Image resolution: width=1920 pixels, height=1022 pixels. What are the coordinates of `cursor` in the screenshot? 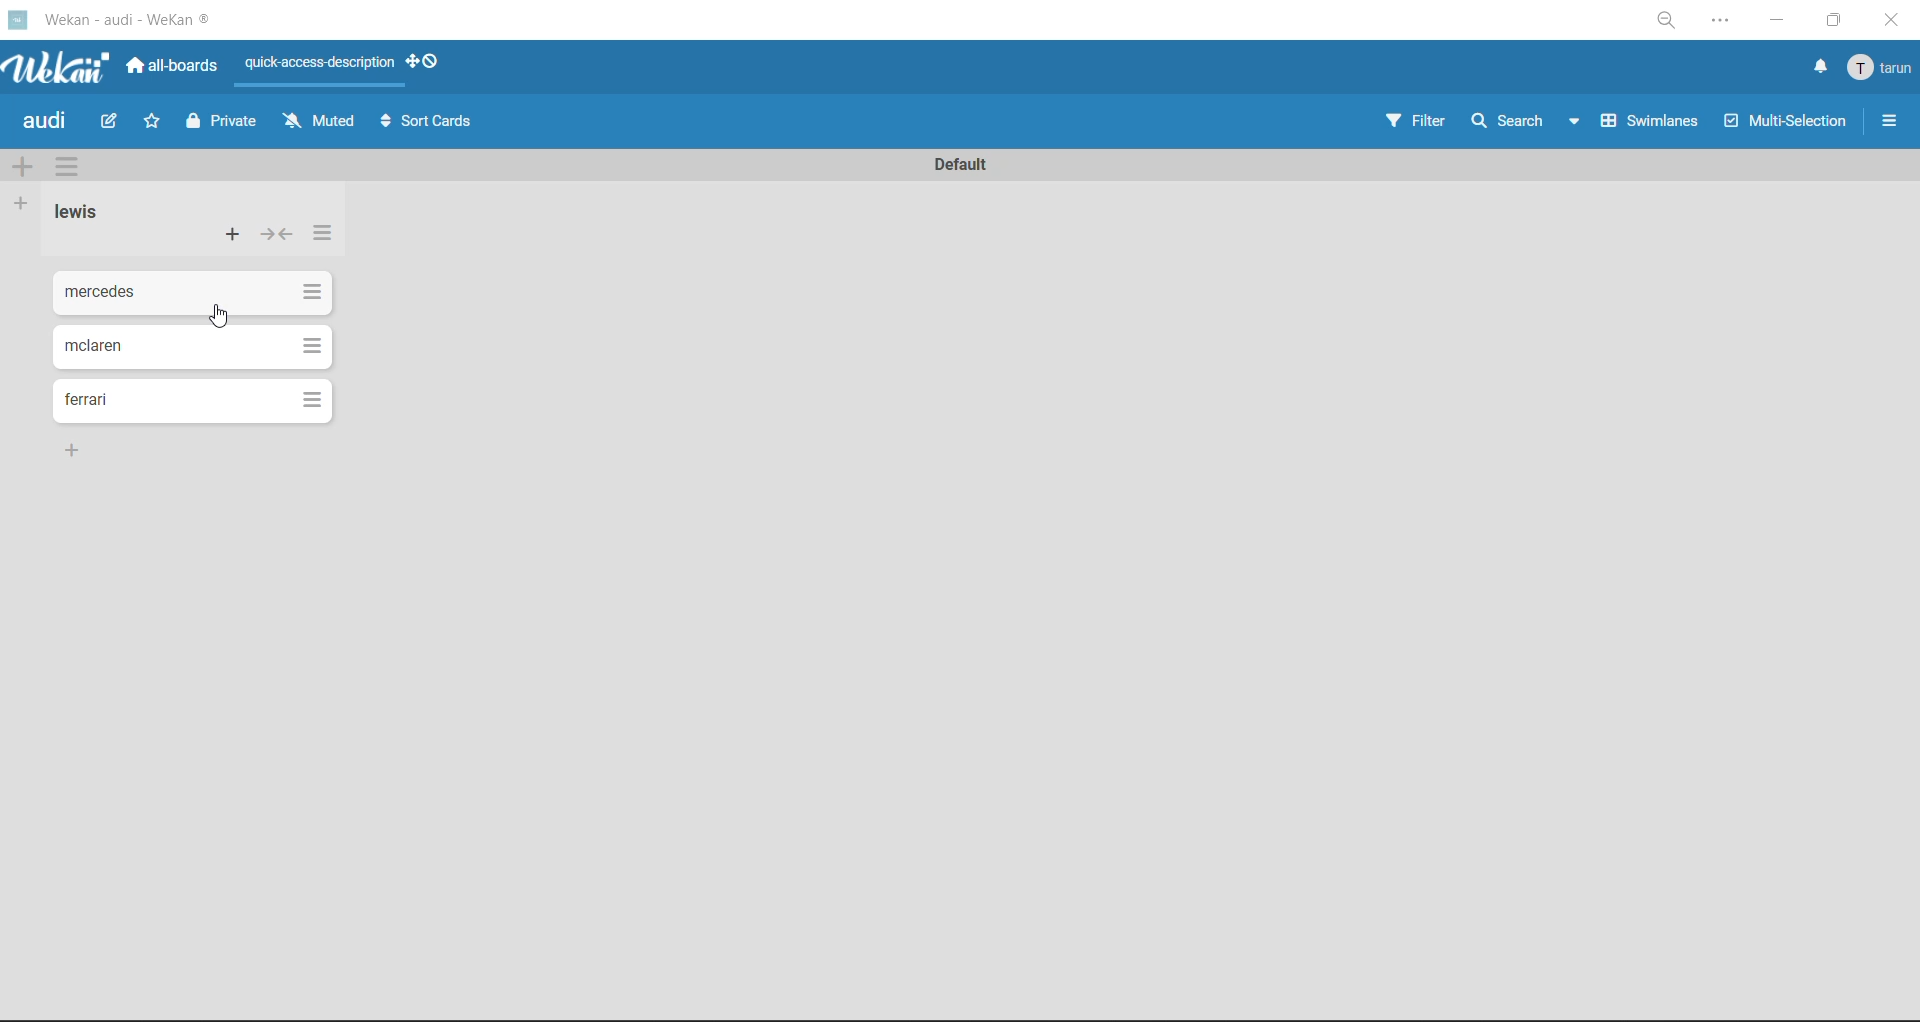 It's located at (223, 318).